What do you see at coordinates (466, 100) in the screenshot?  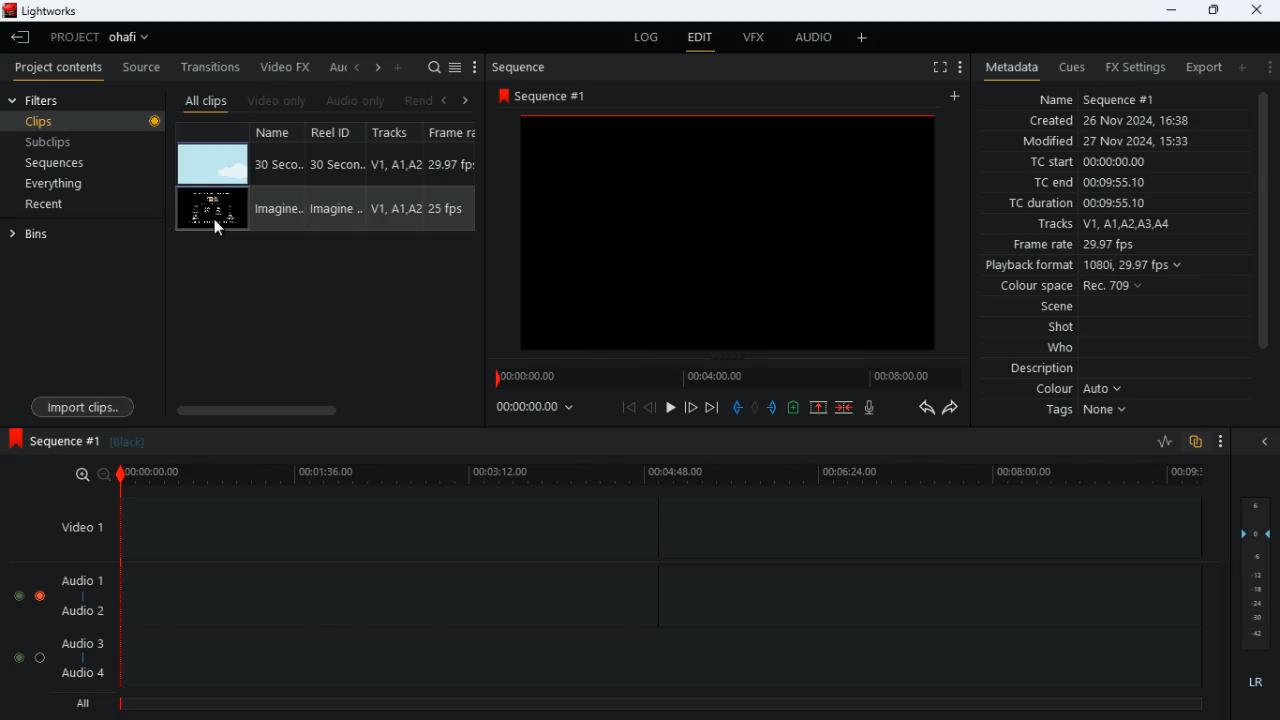 I see `right` at bounding box center [466, 100].